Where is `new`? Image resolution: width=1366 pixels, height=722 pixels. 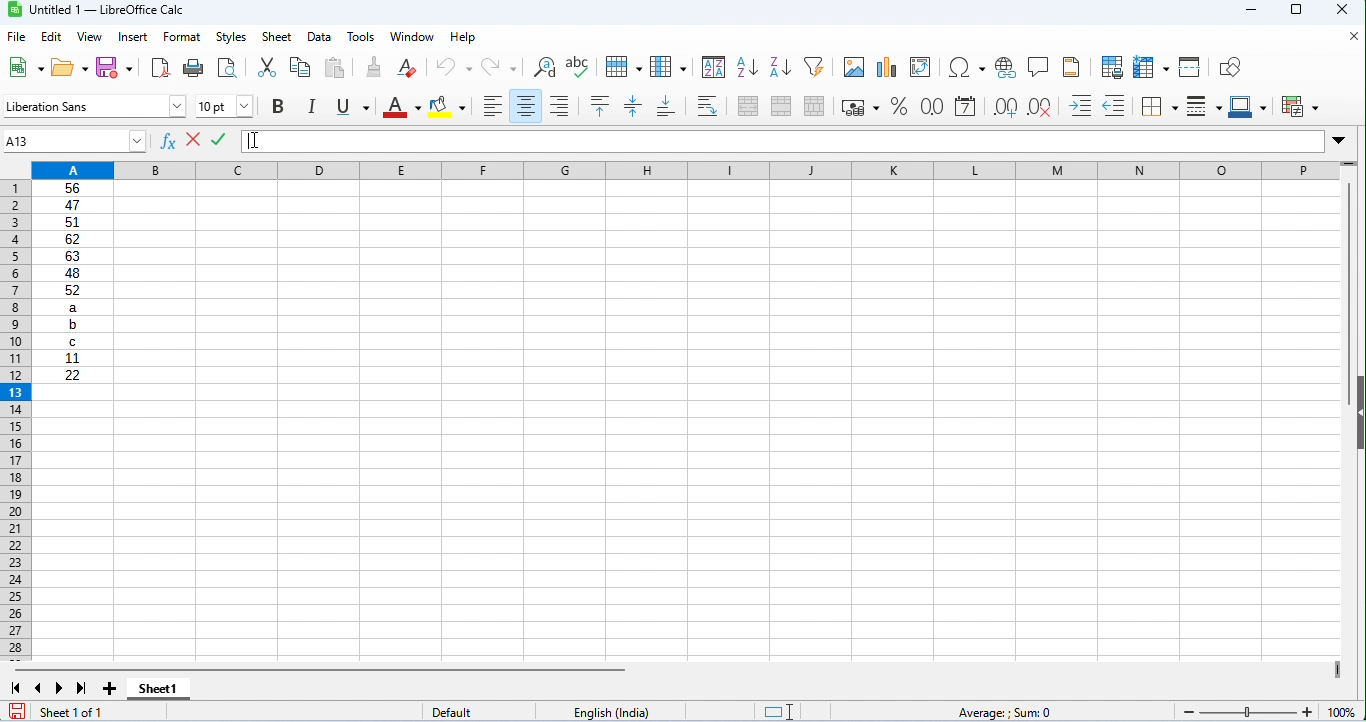 new is located at coordinates (23, 66).